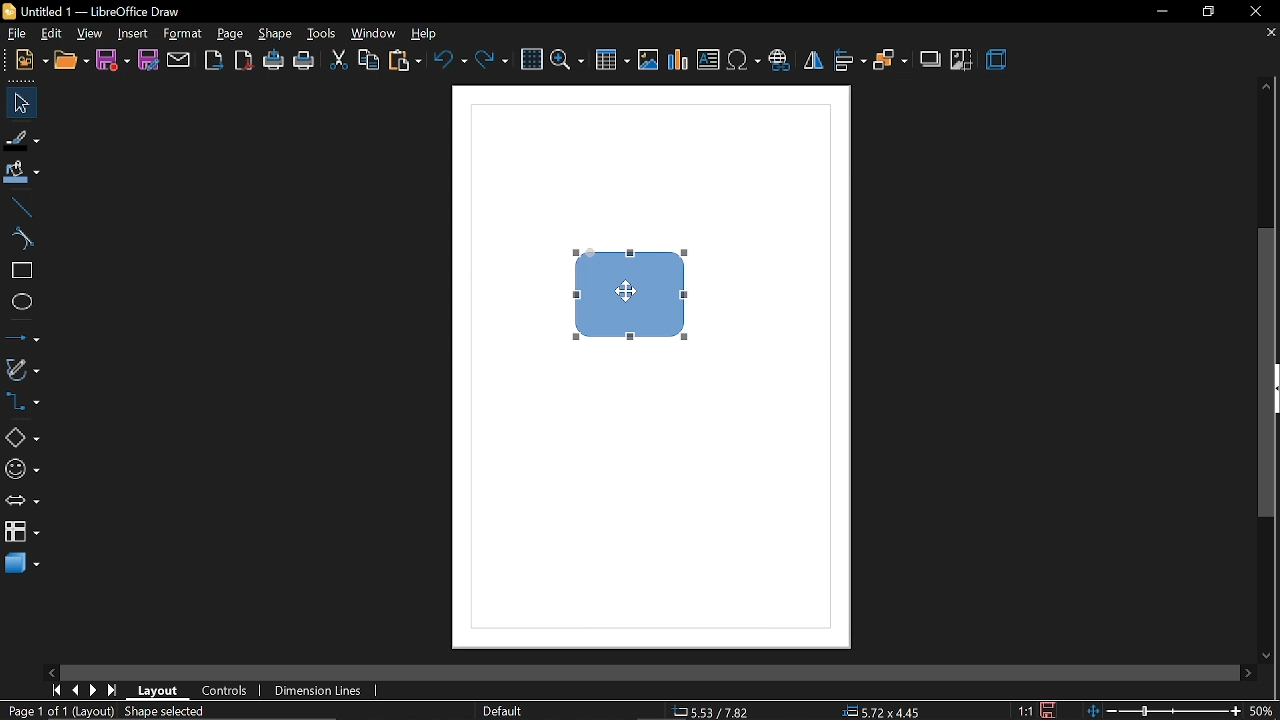 Image resolution: width=1280 pixels, height=720 pixels. What do you see at coordinates (426, 35) in the screenshot?
I see `help` at bounding box center [426, 35].